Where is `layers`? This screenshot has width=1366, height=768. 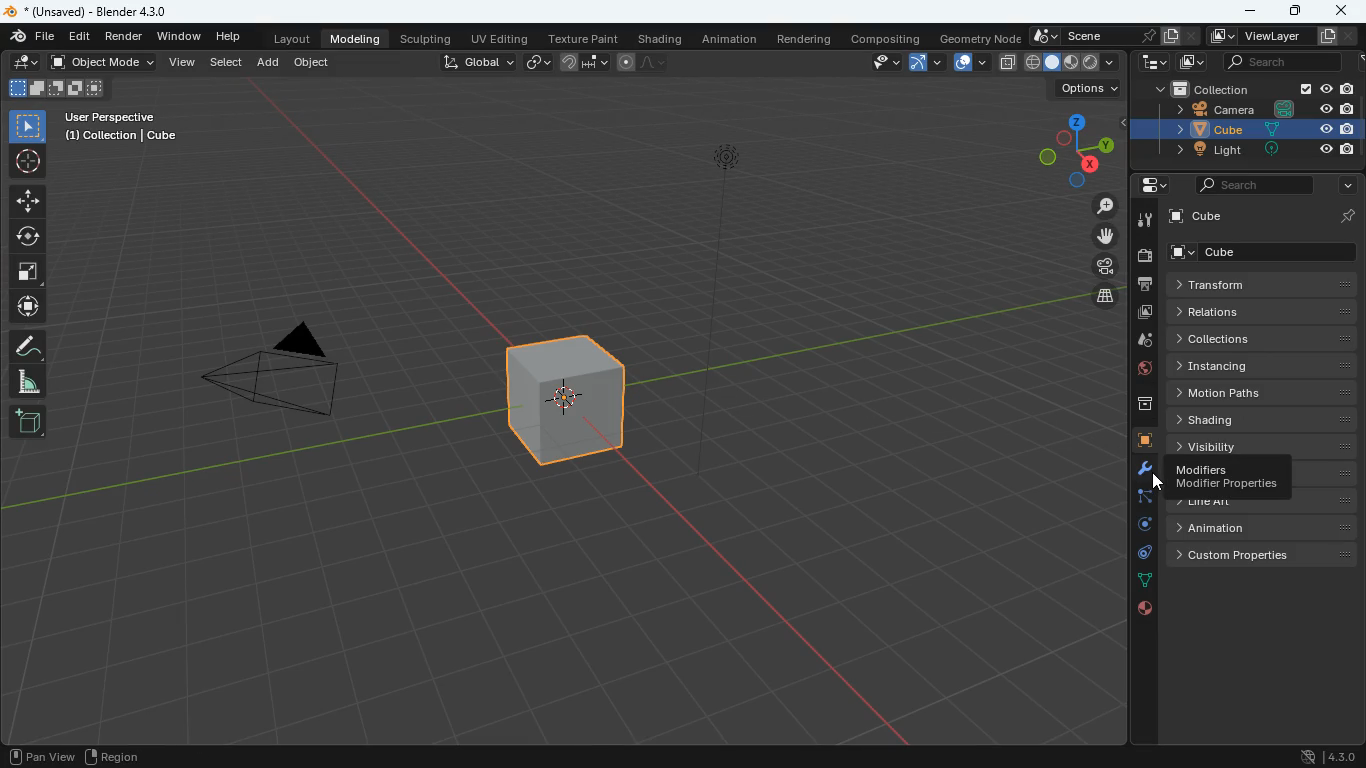
layers is located at coordinates (1106, 298).